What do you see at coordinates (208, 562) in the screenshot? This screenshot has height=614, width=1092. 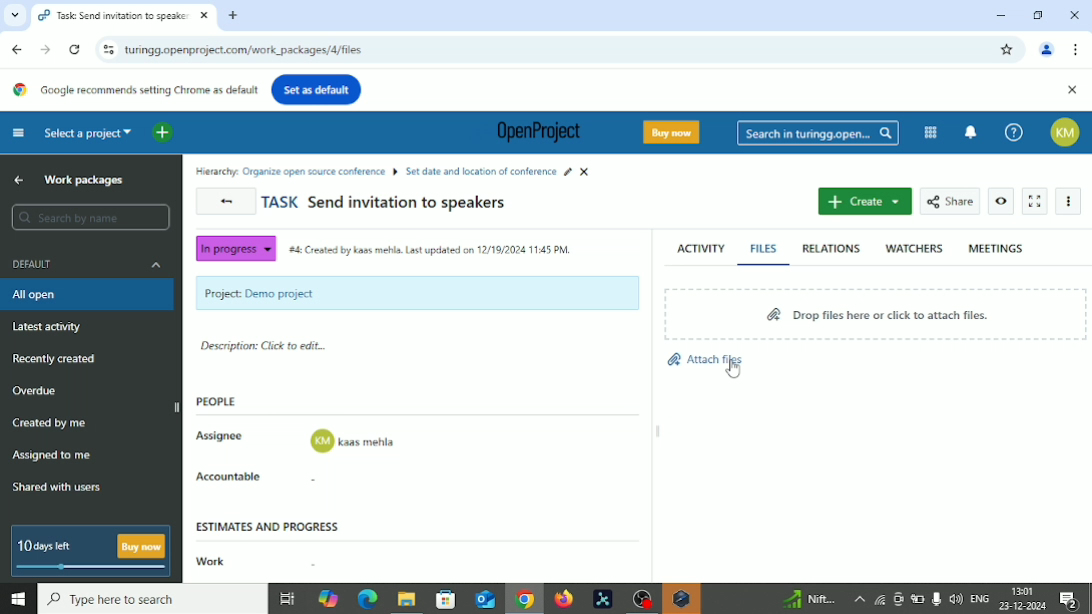 I see `Work` at bounding box center [208, 562].